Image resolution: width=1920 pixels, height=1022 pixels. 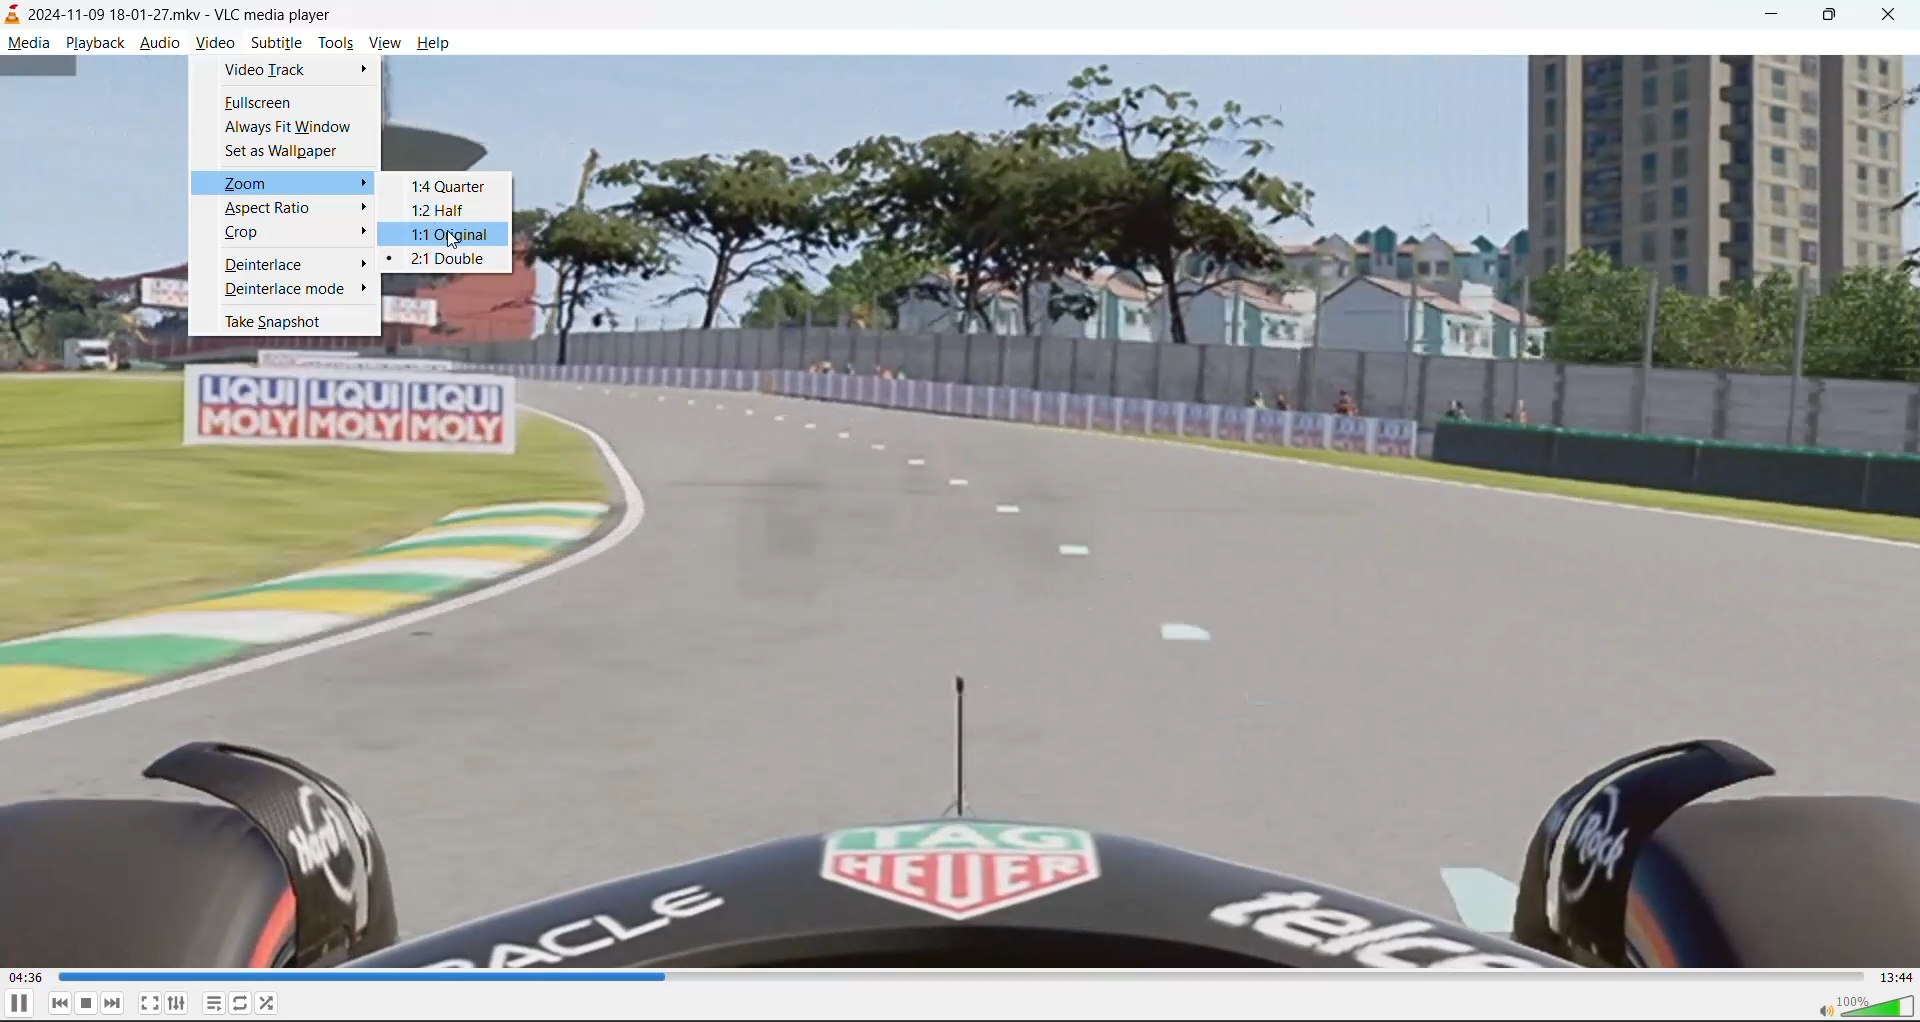 What do you see at coordinates (1894, 15) in the screenshot?
I see `close` at bounding box center [1894, 15].